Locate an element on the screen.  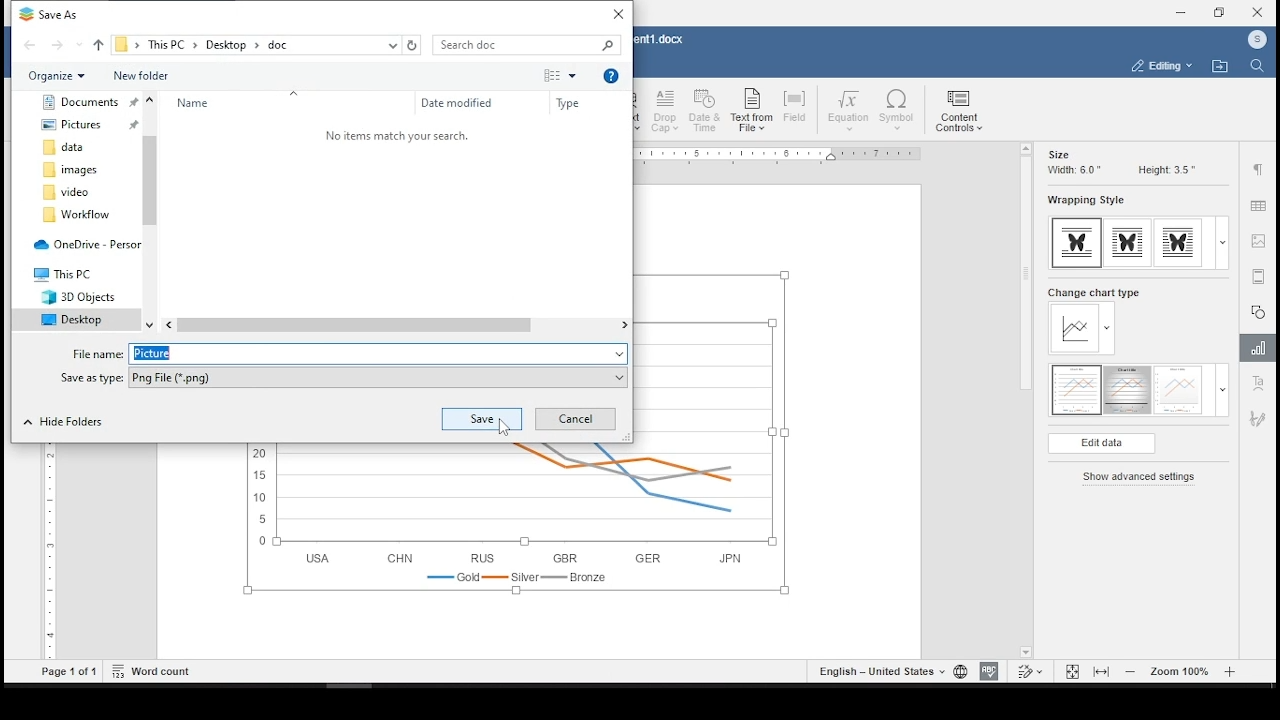
symbol is located at coordinates (899, 111).